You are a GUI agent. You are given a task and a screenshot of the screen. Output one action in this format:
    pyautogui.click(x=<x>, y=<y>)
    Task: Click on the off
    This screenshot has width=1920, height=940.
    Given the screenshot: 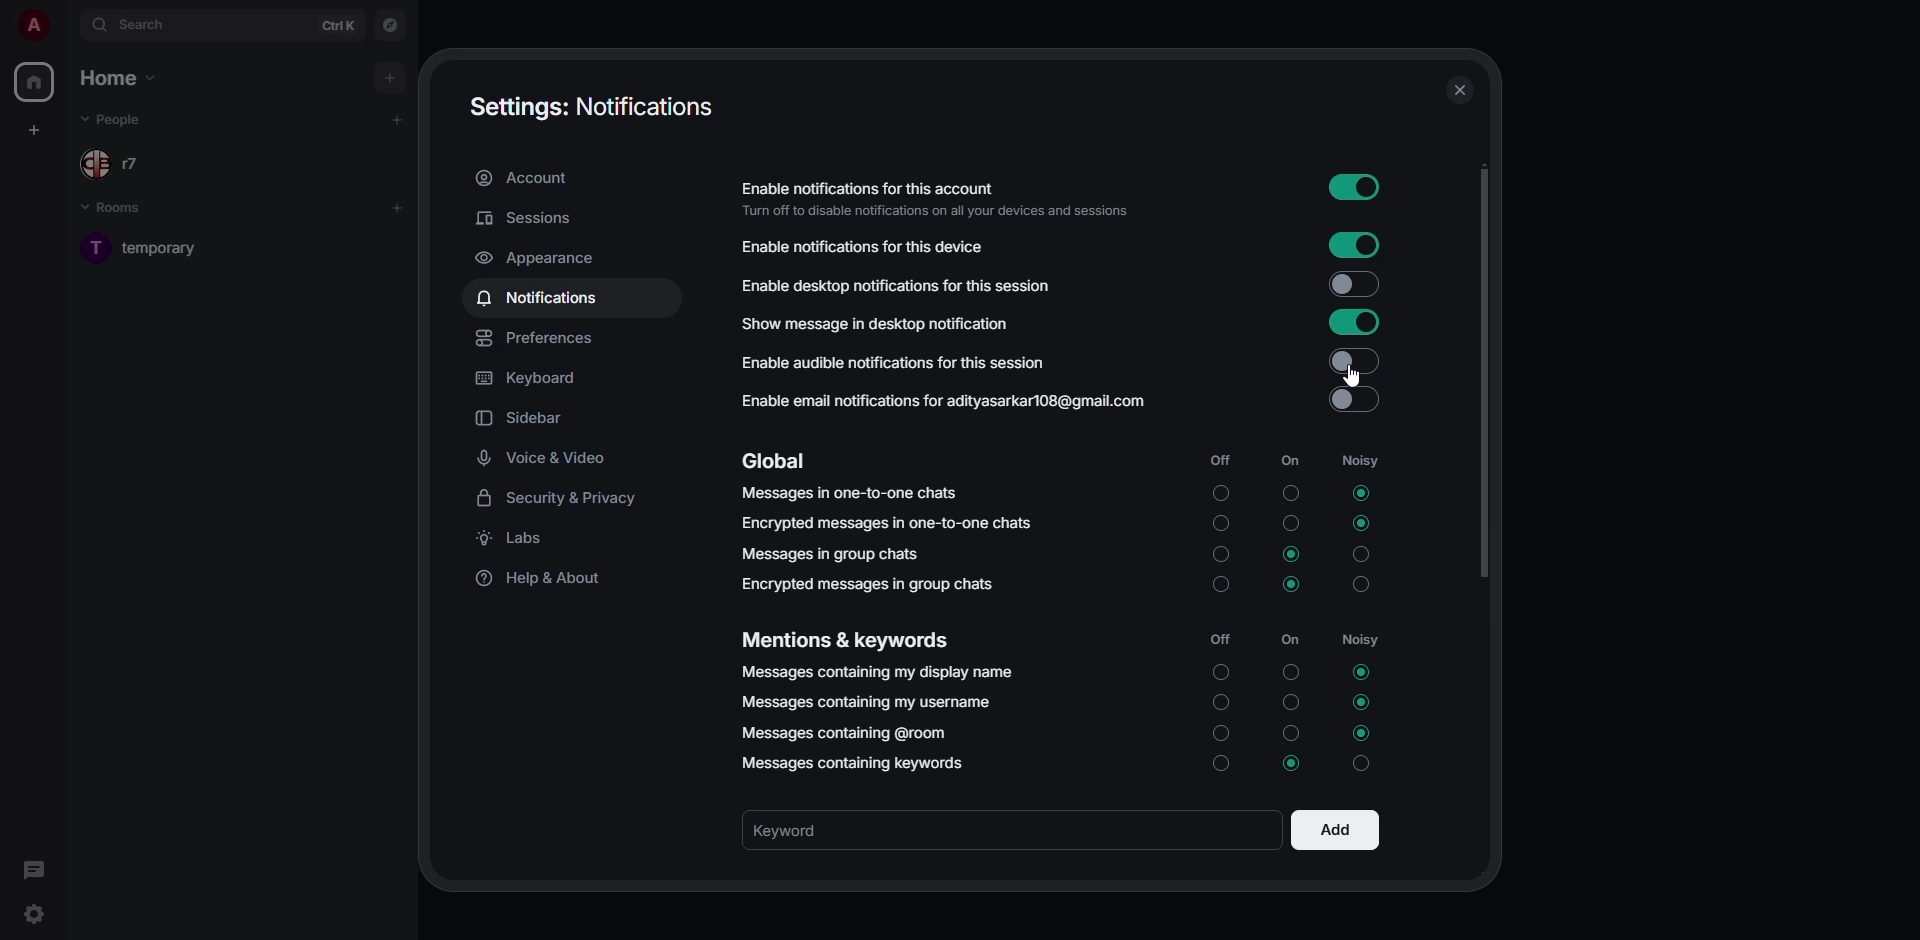 What is the action you would take?
    pyautogui.click(x=1219, y=673)
    